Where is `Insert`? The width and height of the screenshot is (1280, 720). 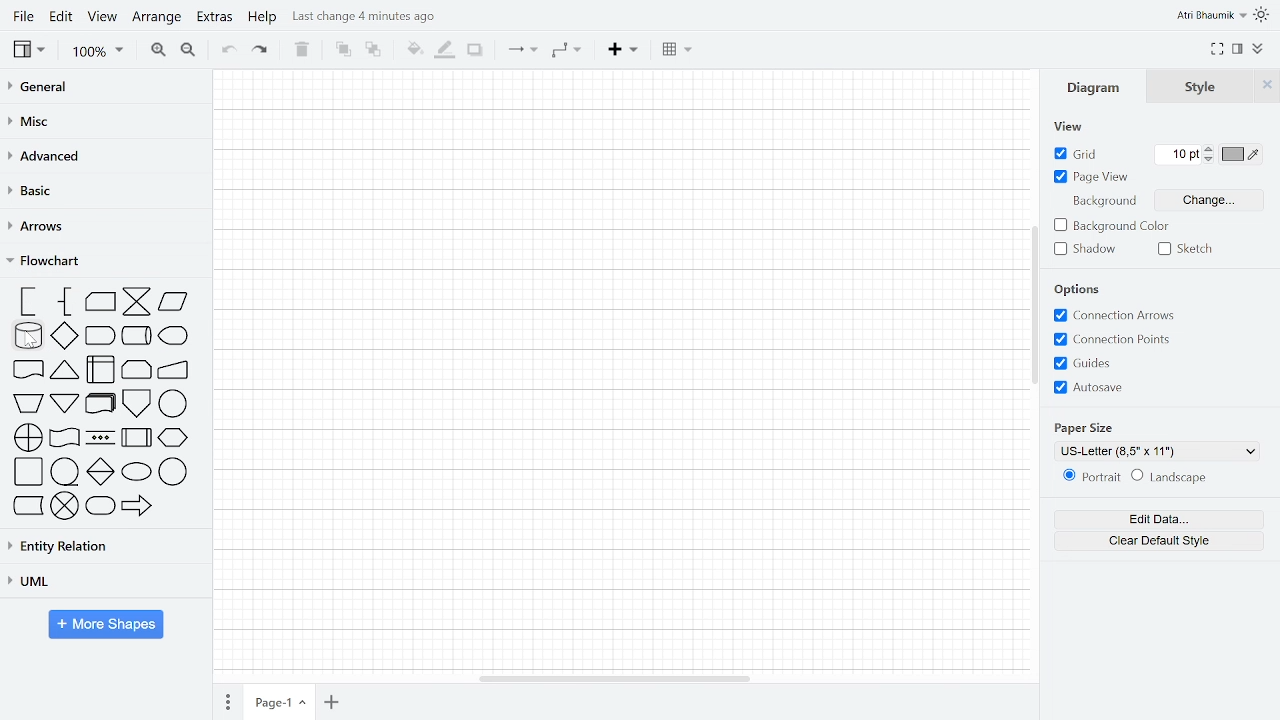
Insert is located at coordinates (622, 50).